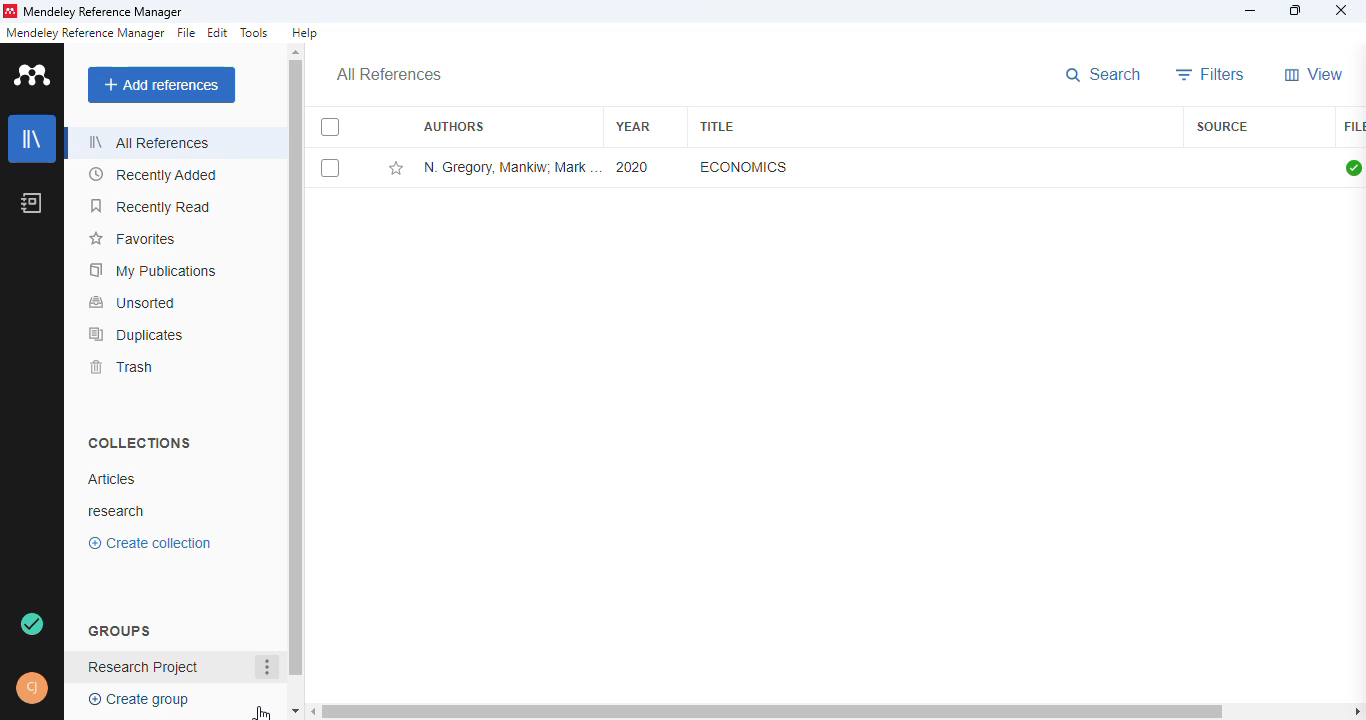  I want to click on my publications, so click(155, 271).